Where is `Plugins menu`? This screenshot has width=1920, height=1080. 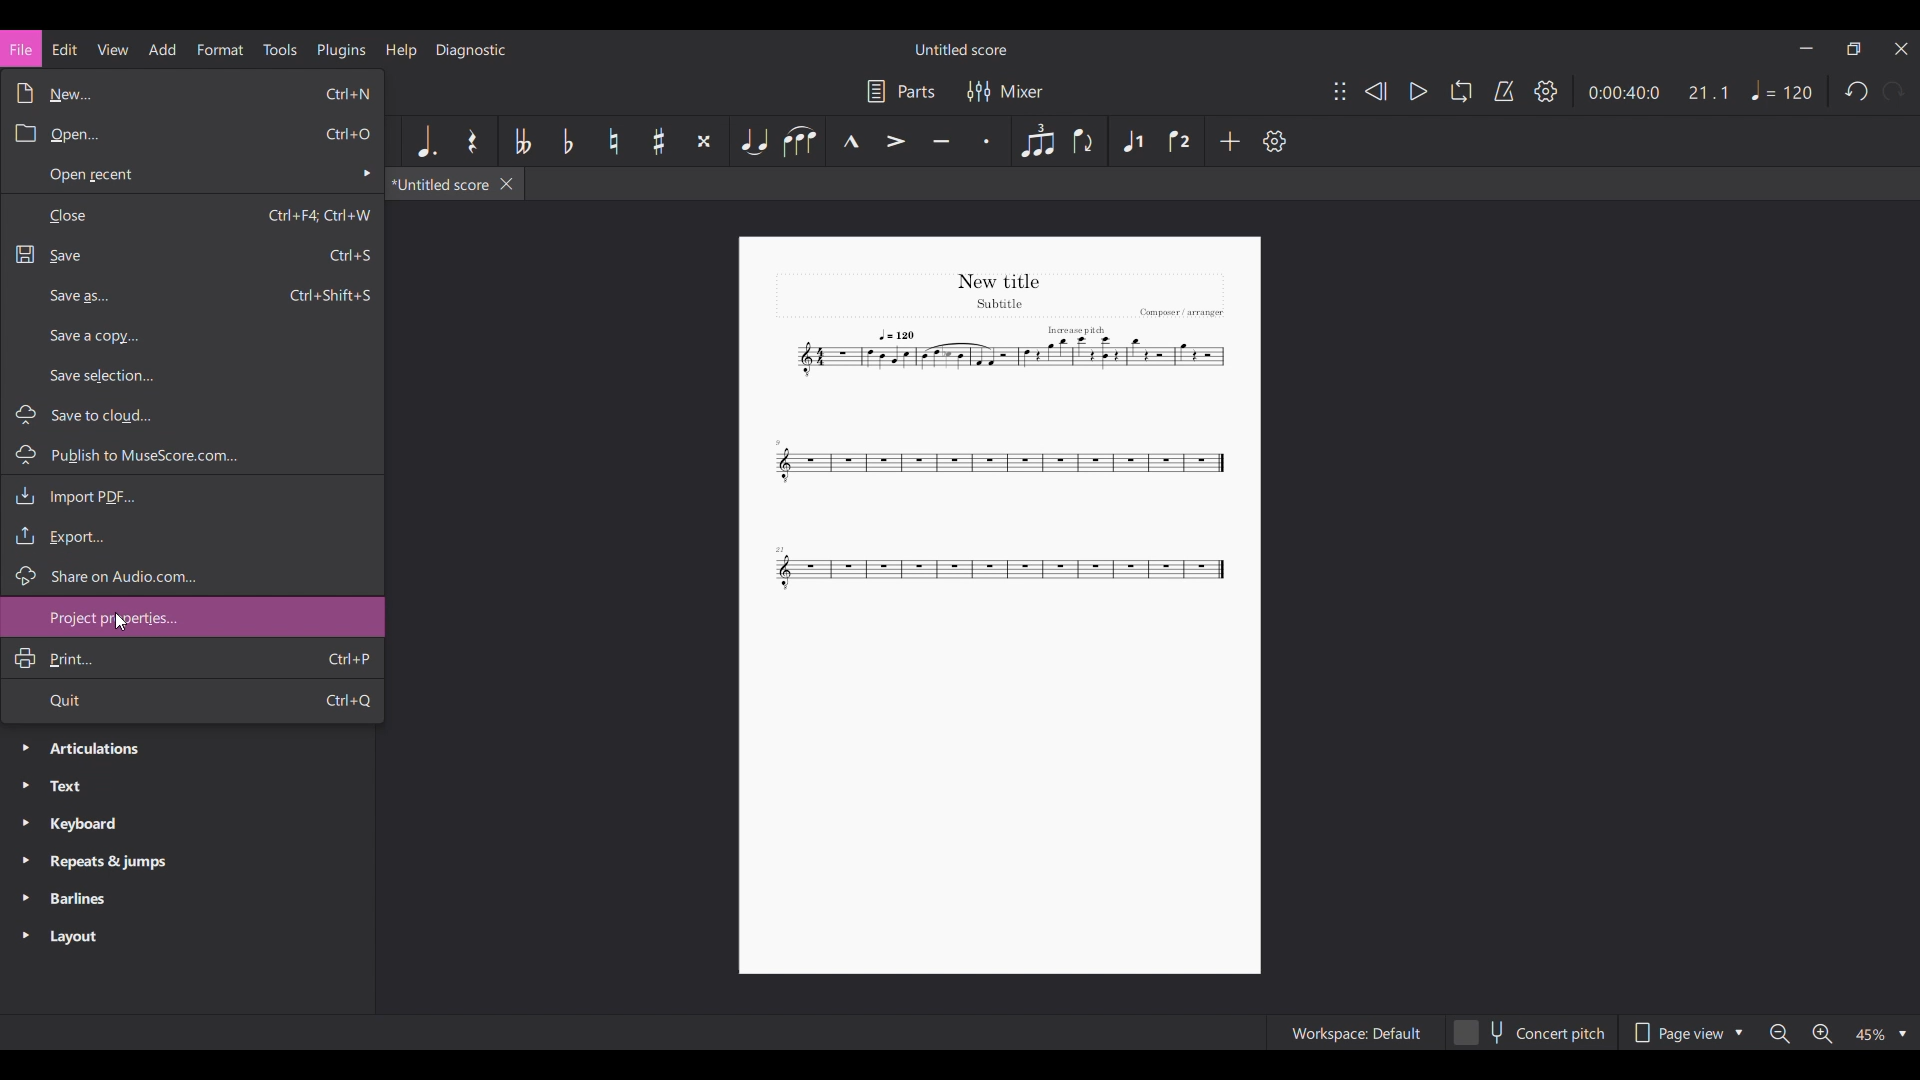 Plugins menu is located at coordinates (342, 50).